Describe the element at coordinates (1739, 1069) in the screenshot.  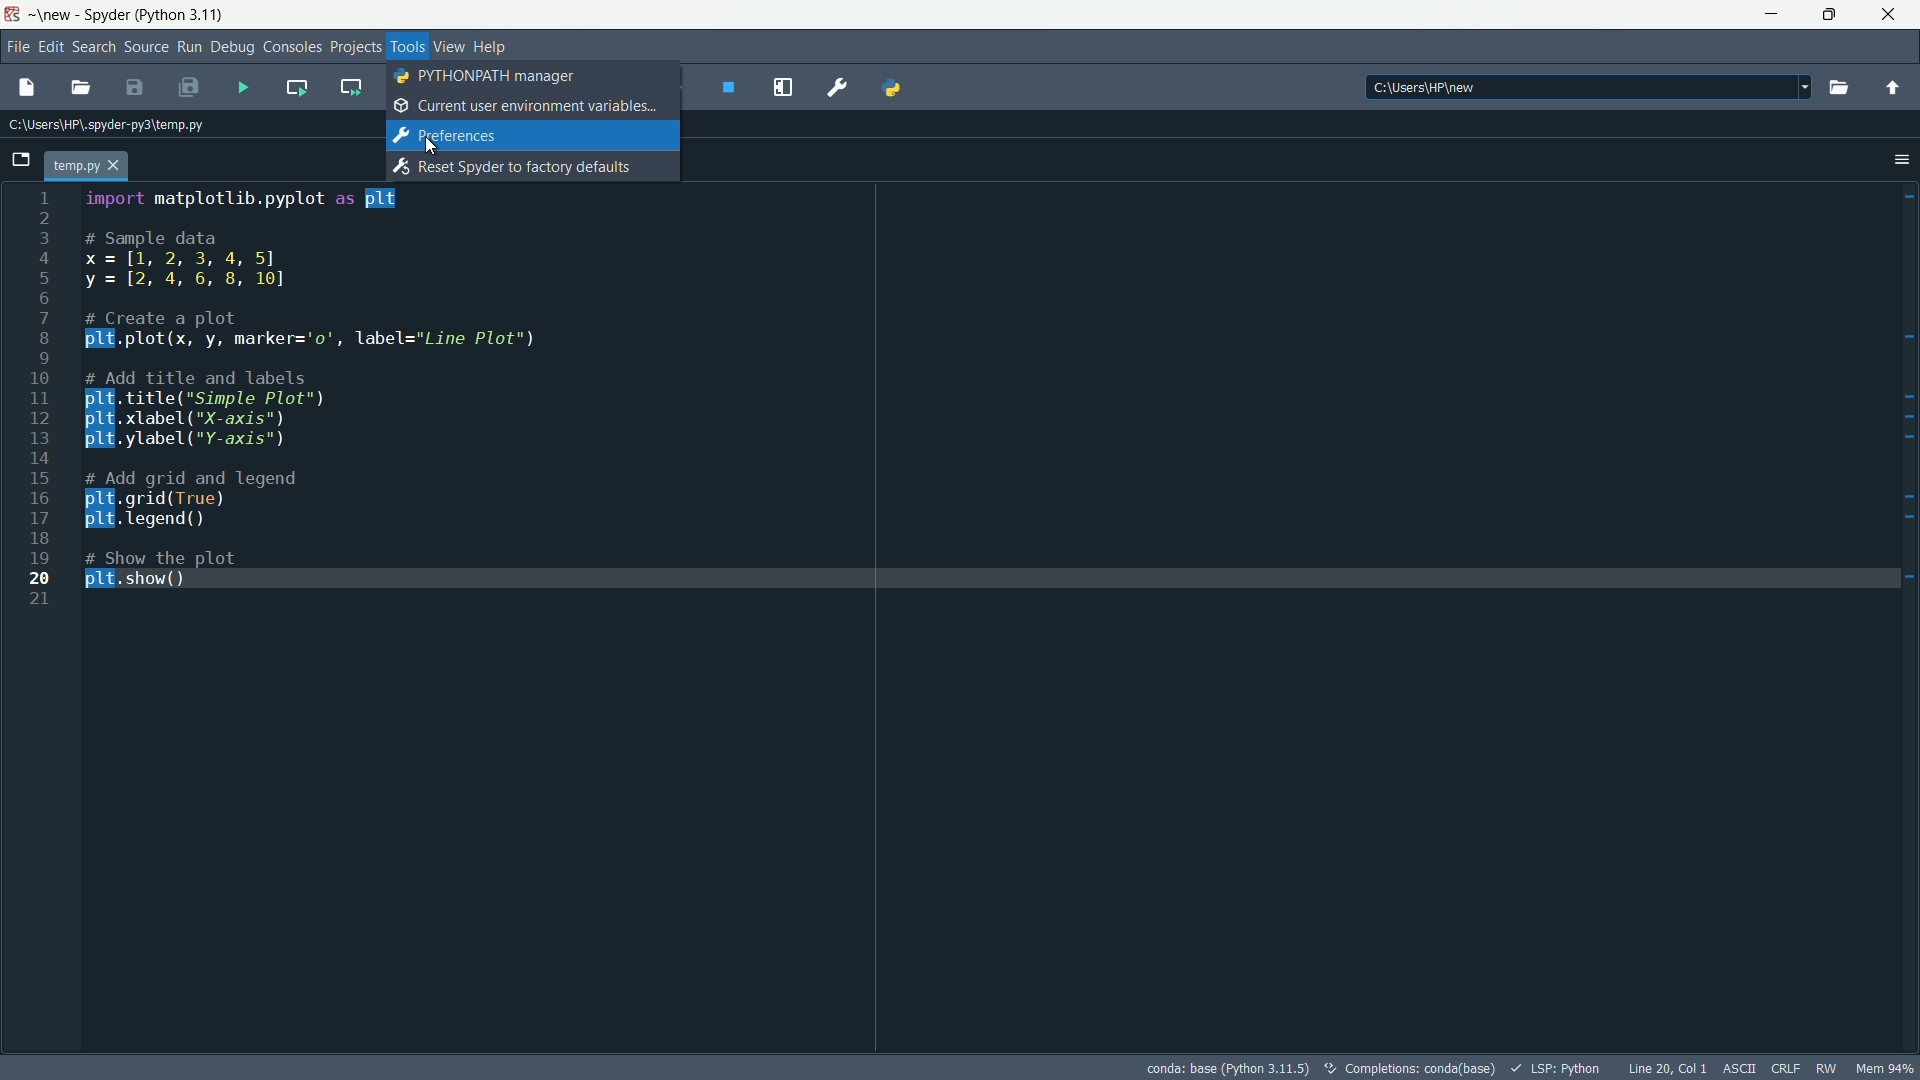
I see `file encoding` at that location.